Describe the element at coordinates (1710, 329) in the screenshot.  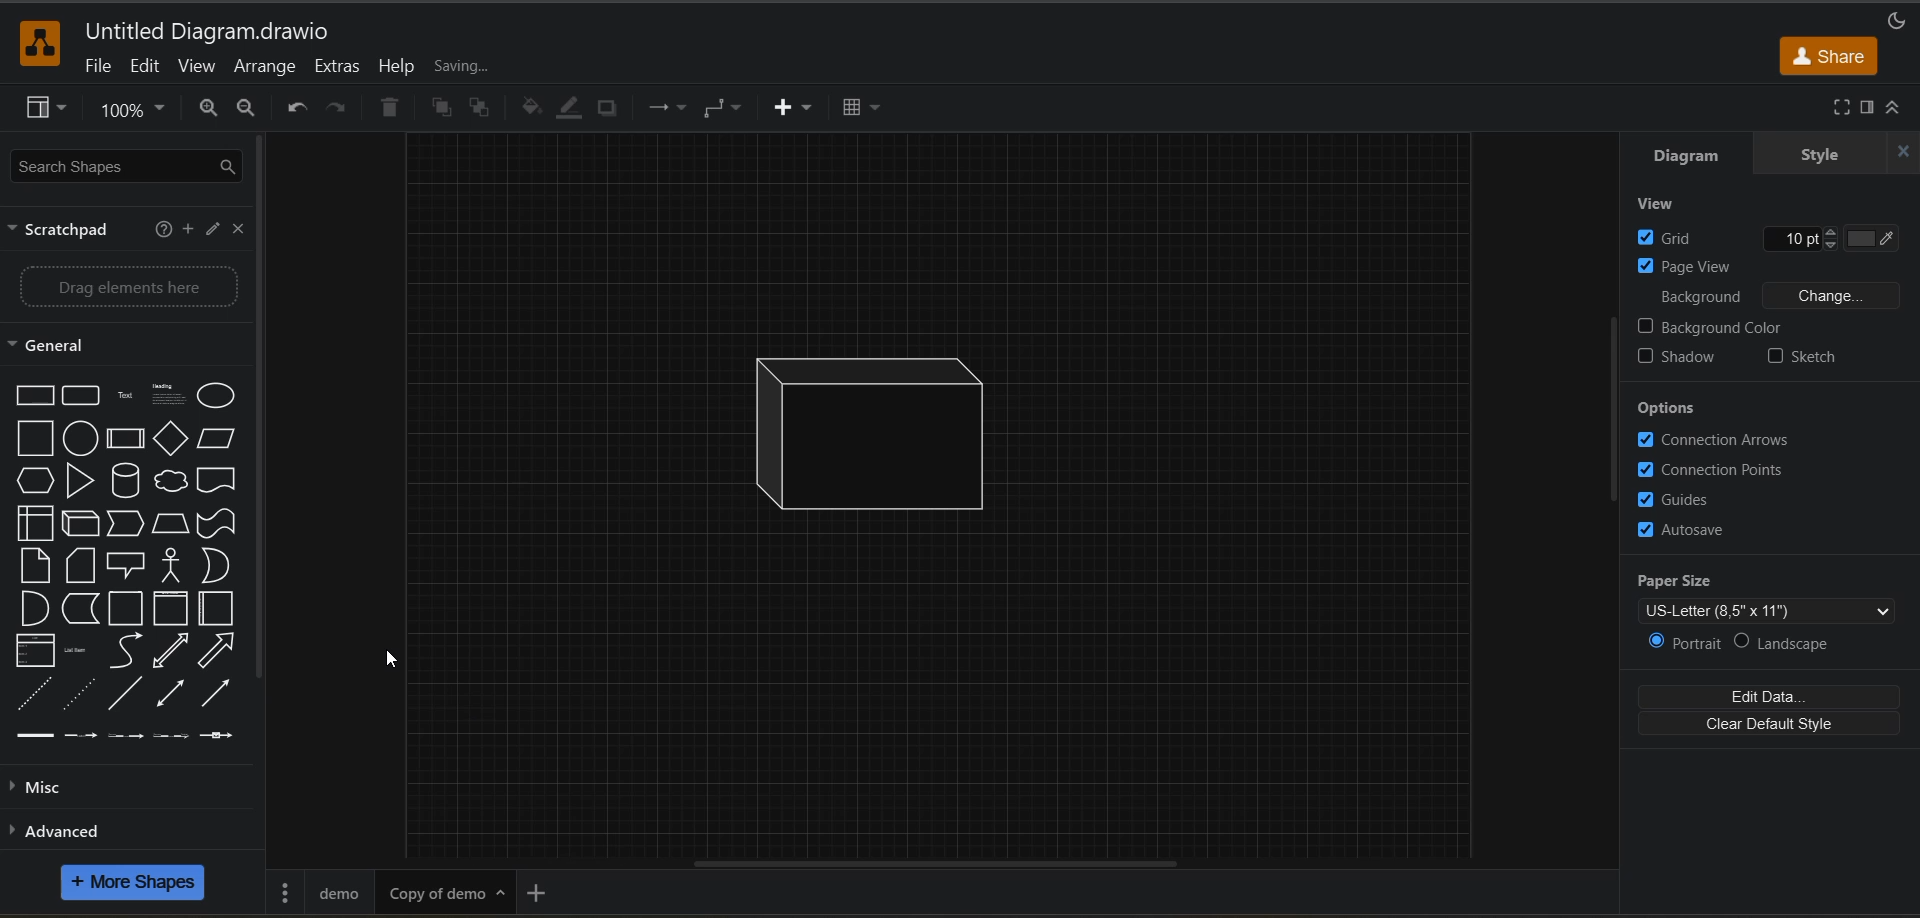
I see `background color` at that location.